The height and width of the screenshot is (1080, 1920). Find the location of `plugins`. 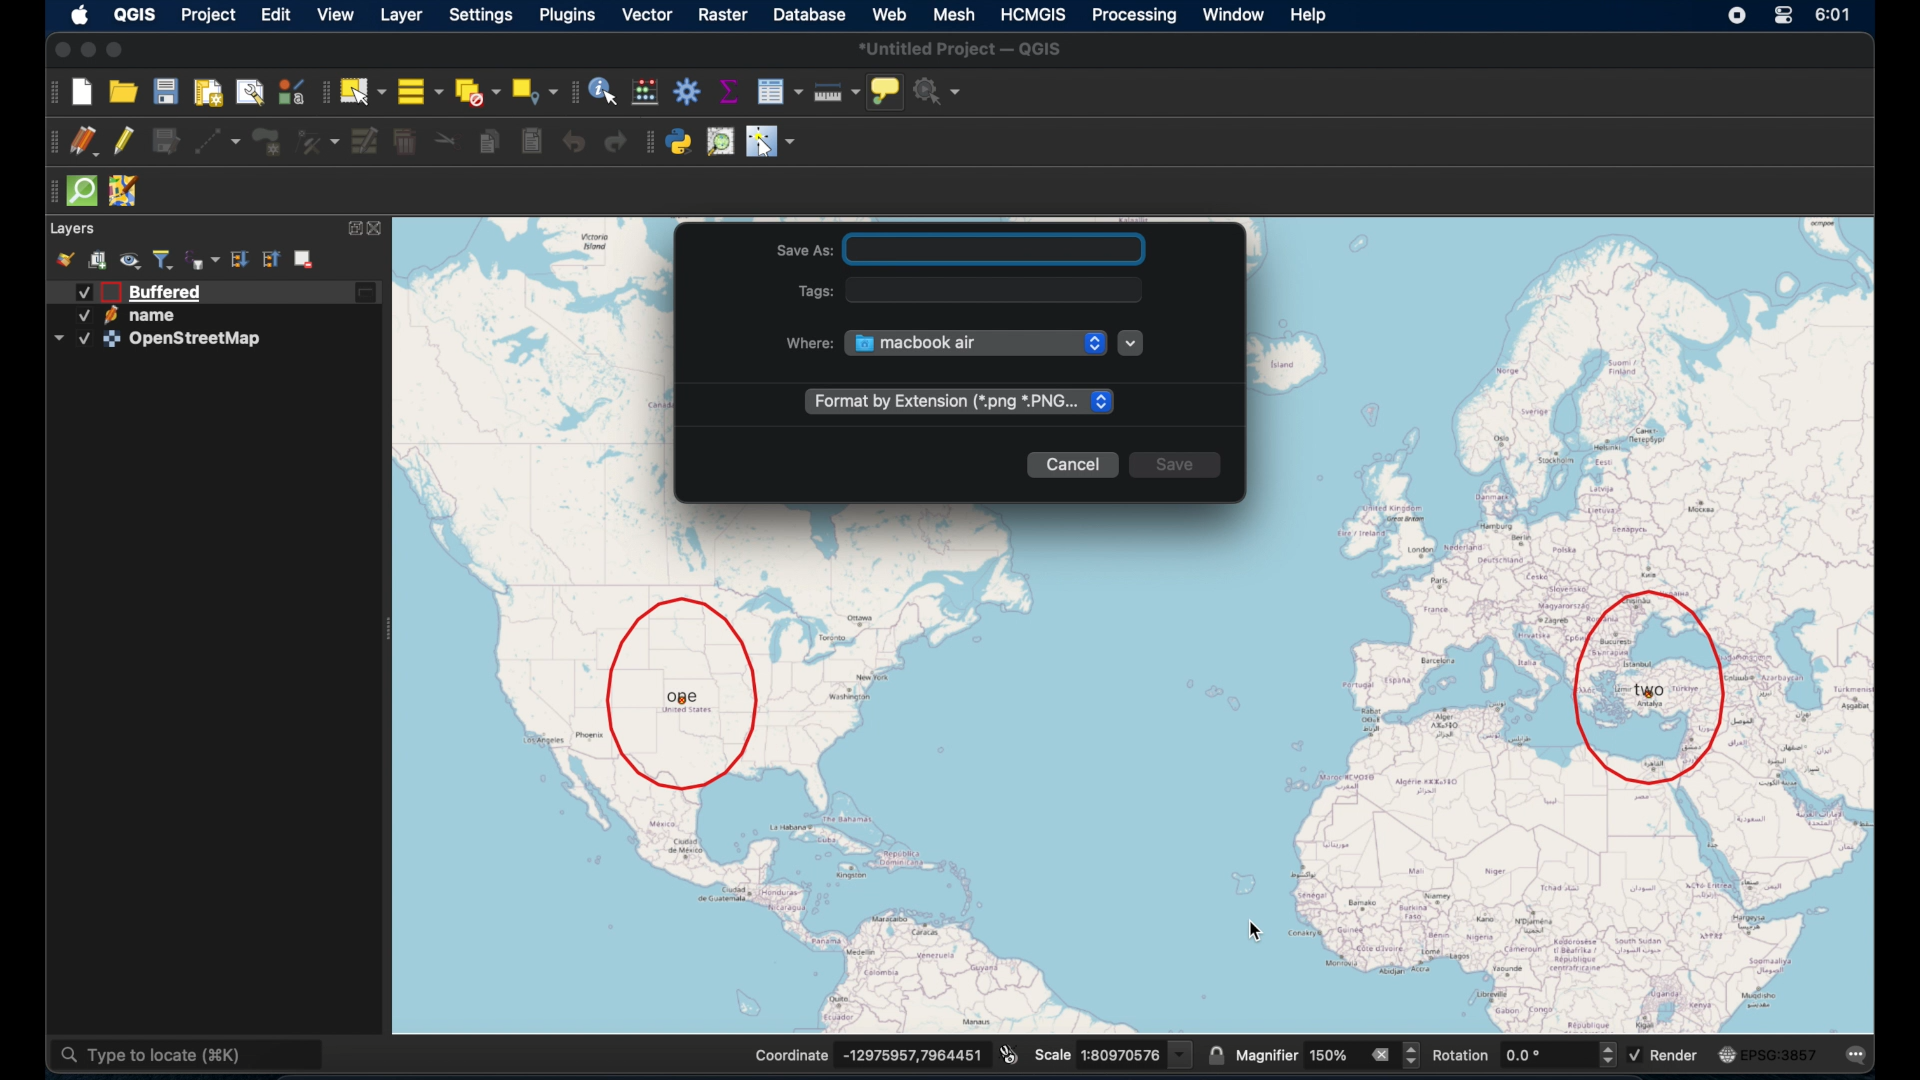

plugins is located at coordinates (567, 15).